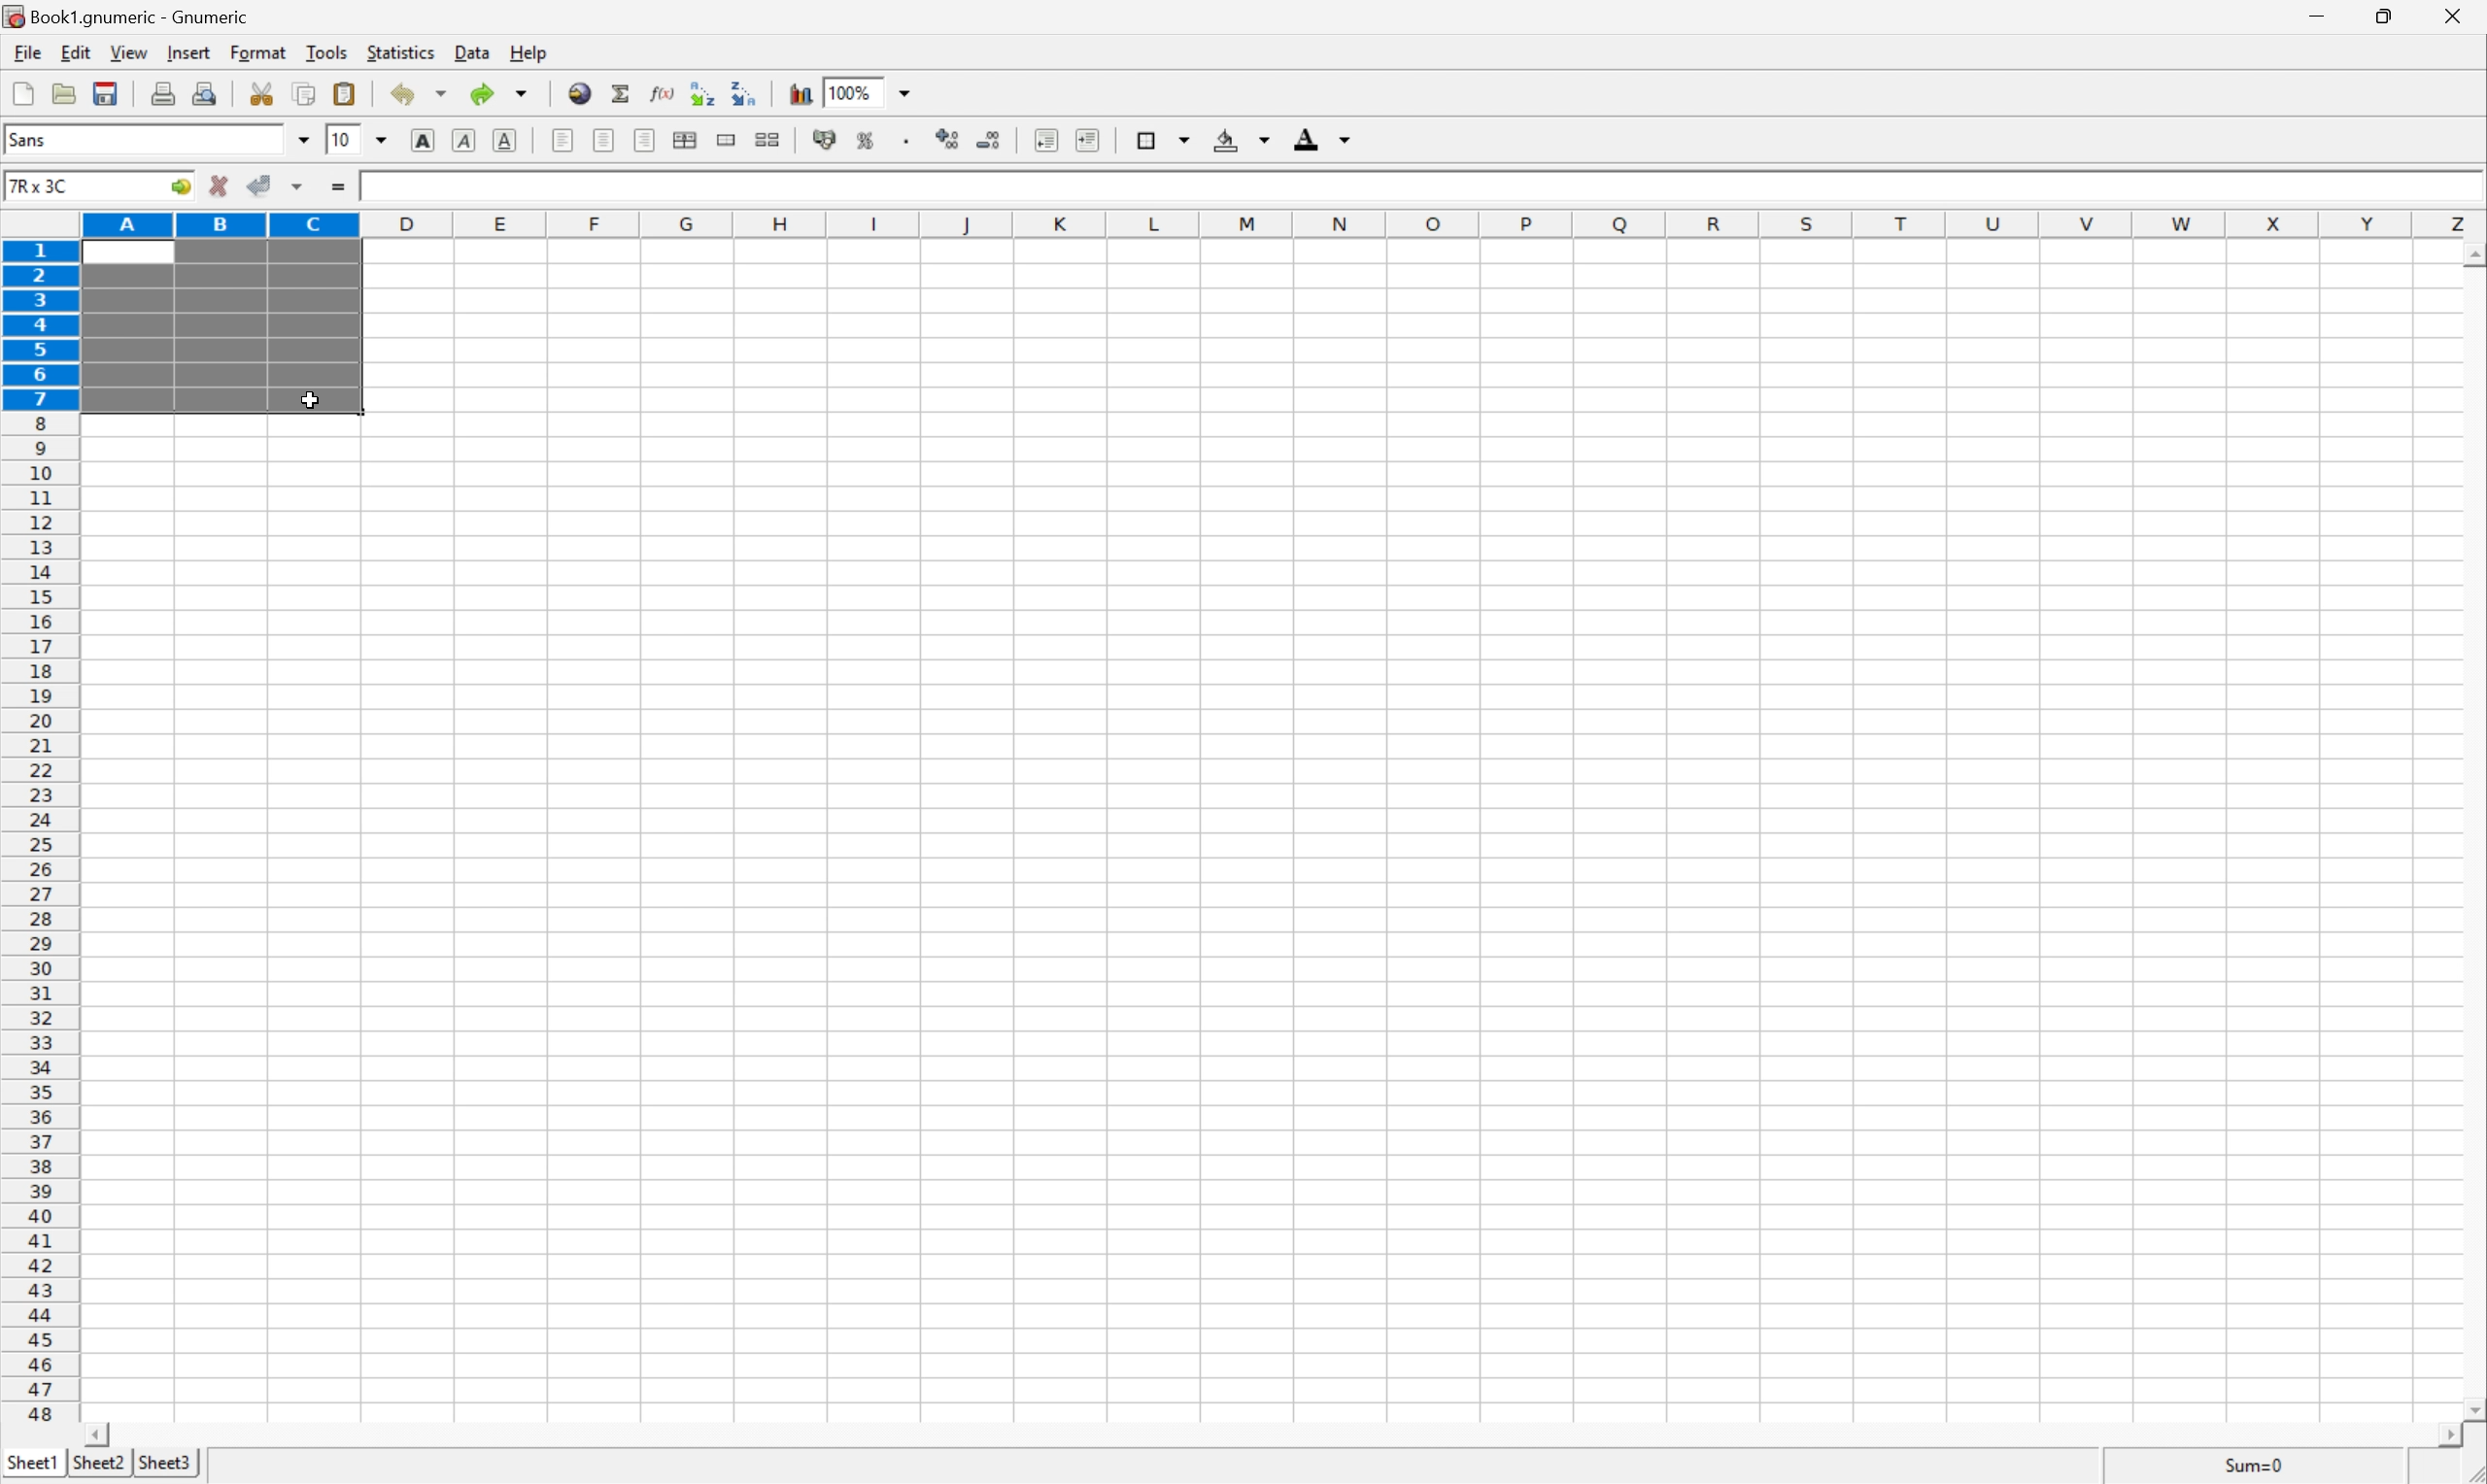 This screenshot has height=1484, width=2487. Describe the element at coordinates (27, 51) in the screenshot. I see `file` at that location.